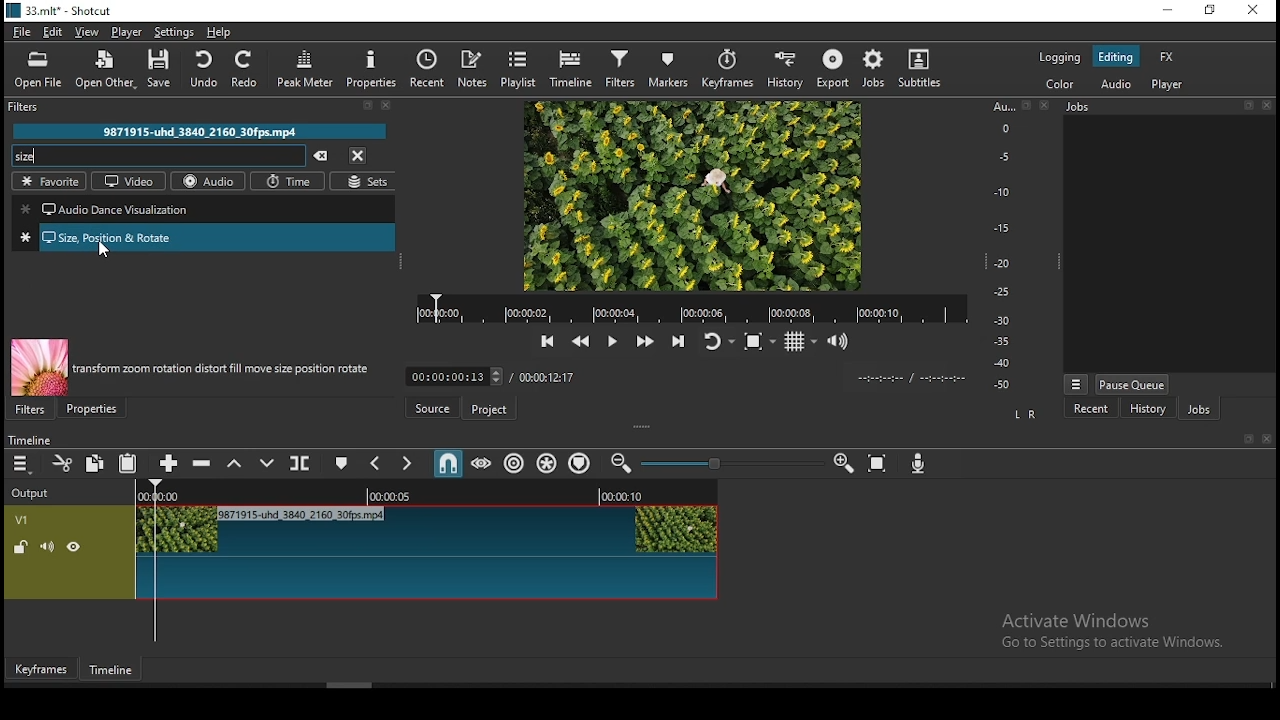 The height and width of the screenshot is (720, 1280). Describe the element at coordinates (581, 339) in the screenshot. I see `play quickly backwards` at that location.